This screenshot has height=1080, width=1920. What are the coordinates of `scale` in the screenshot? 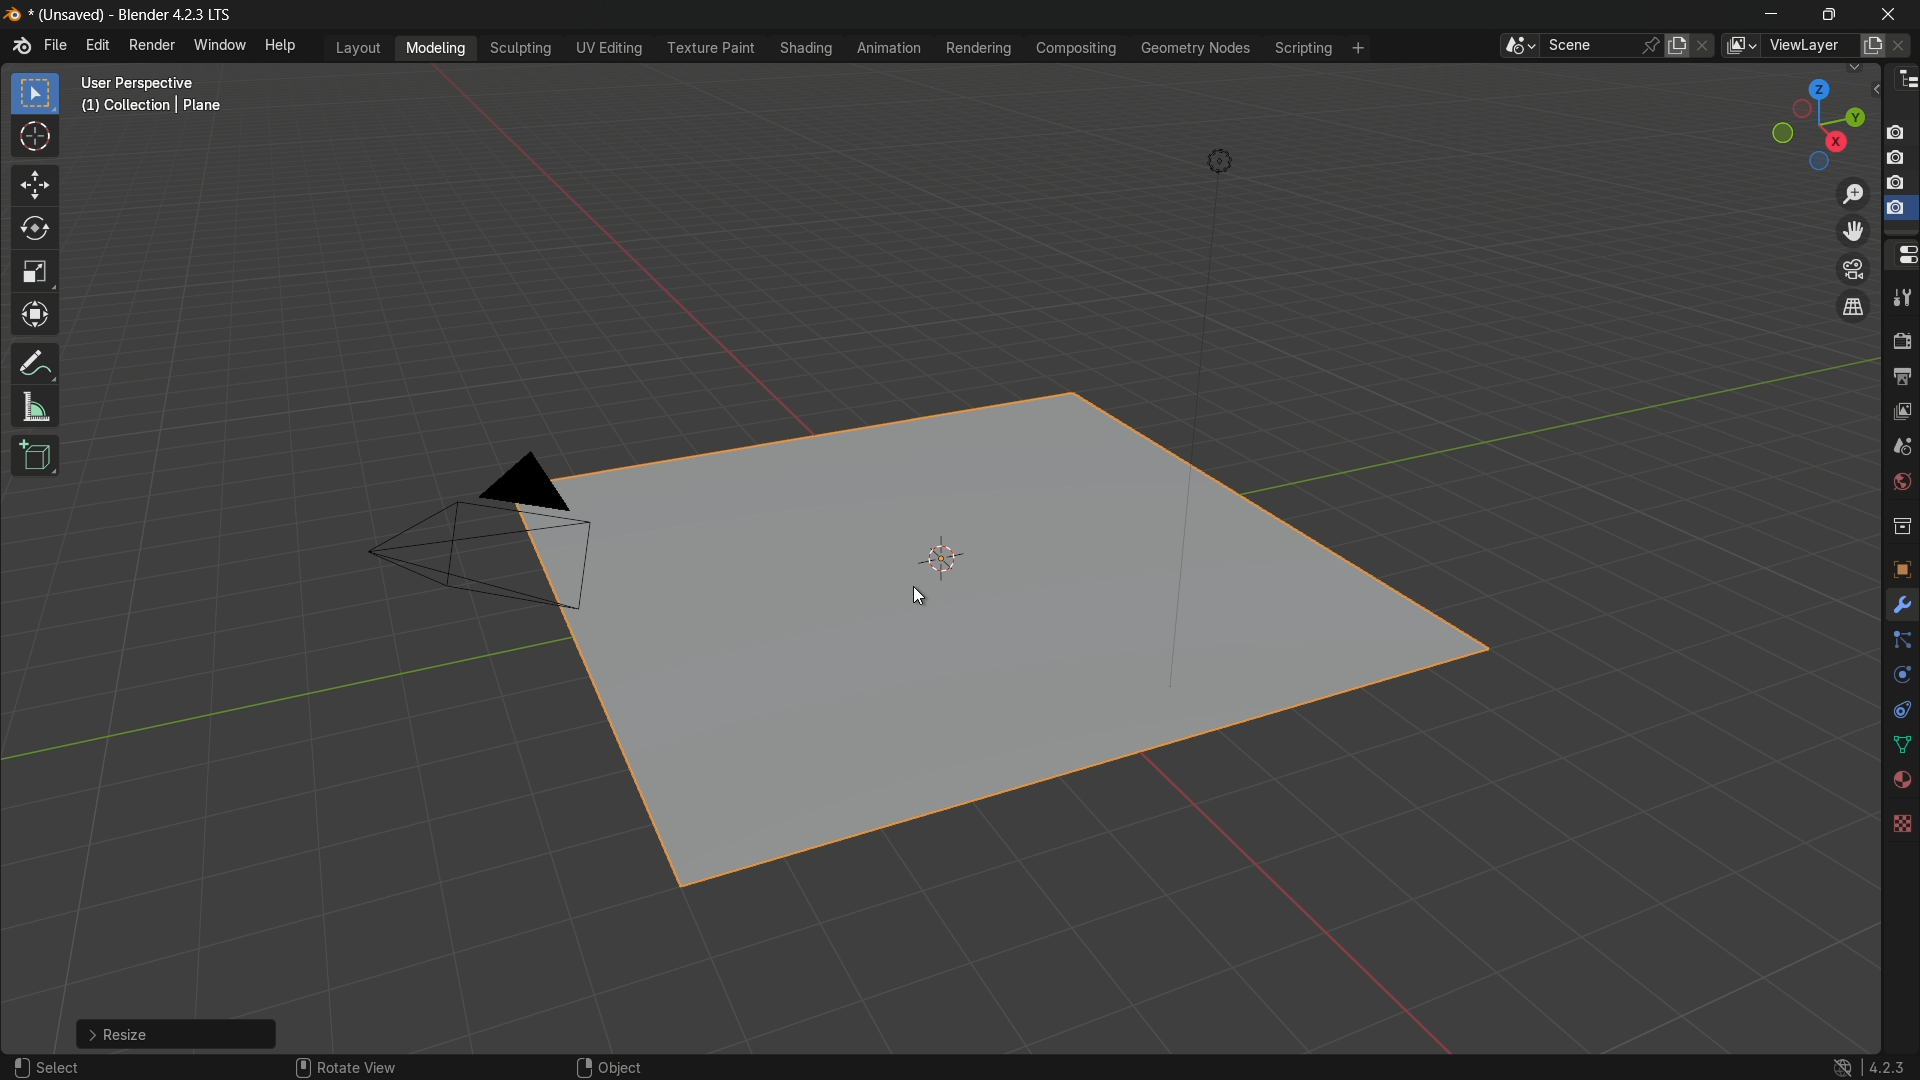 It's located at (36, 275).